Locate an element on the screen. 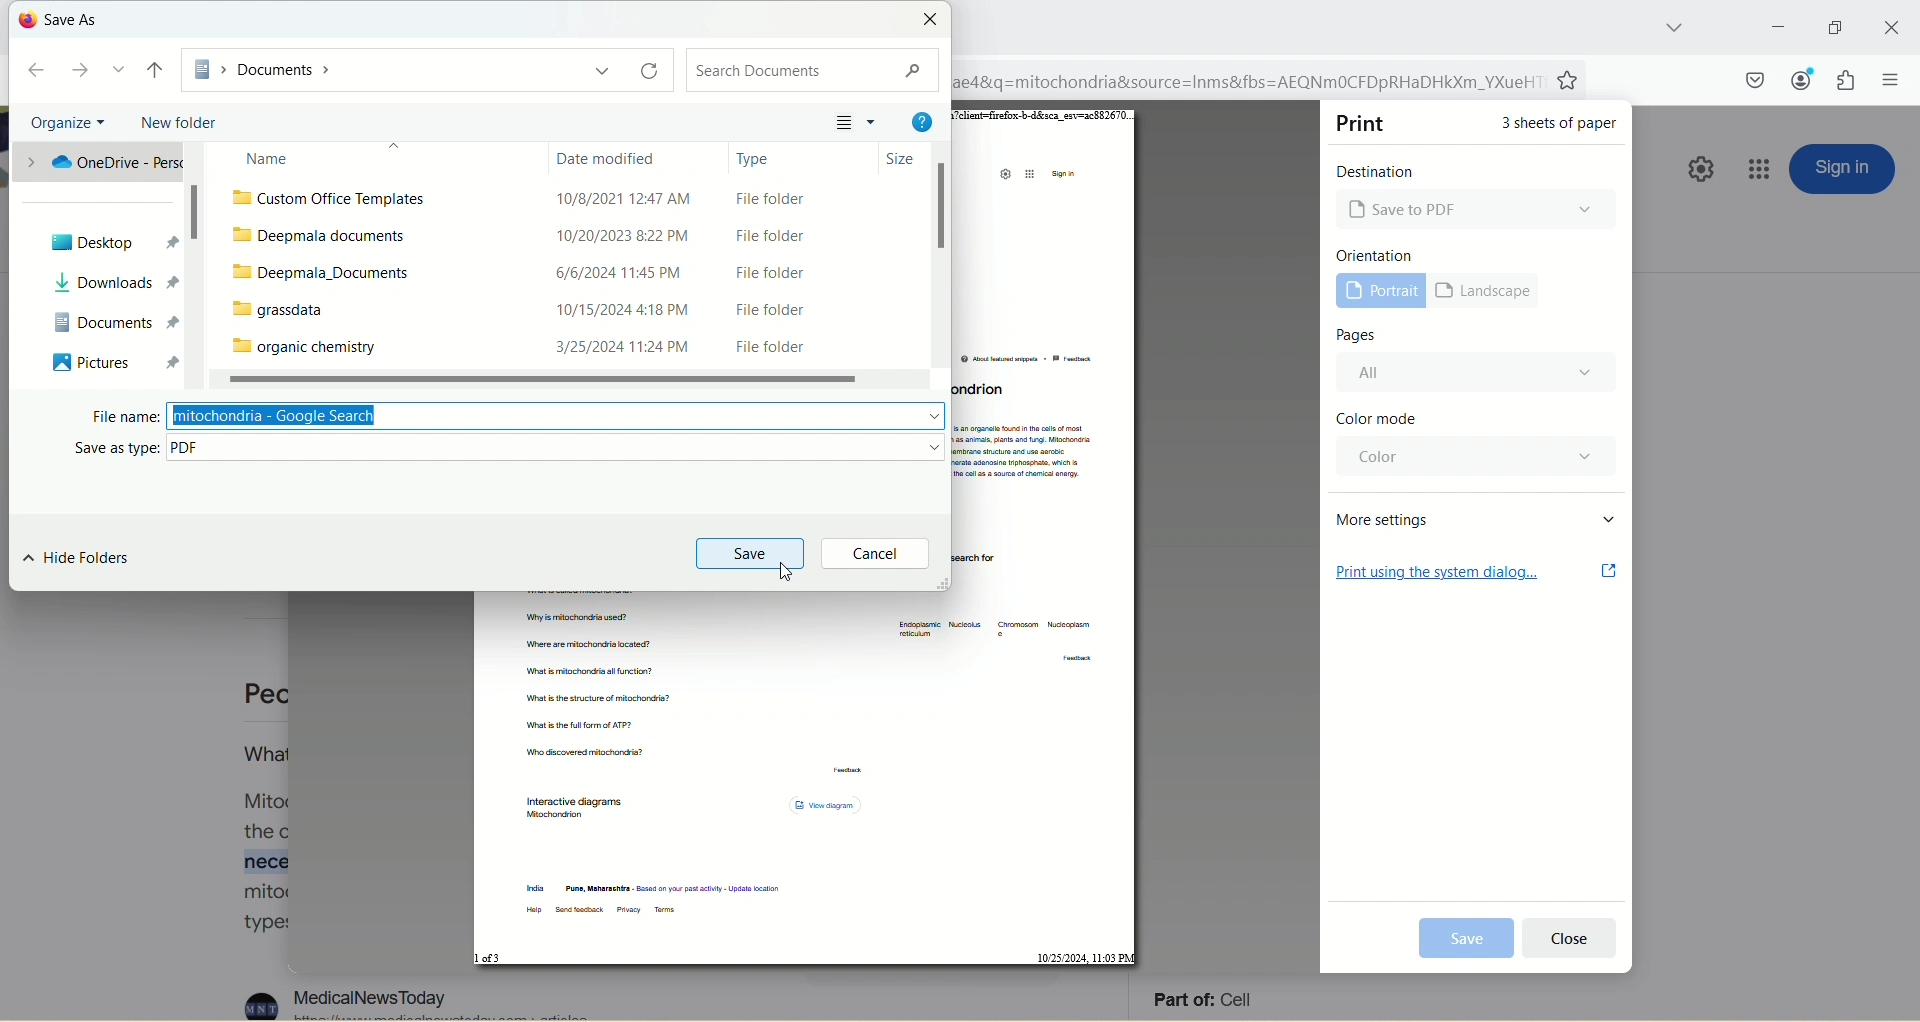  OneDrive is located at coordinates (97, 164).